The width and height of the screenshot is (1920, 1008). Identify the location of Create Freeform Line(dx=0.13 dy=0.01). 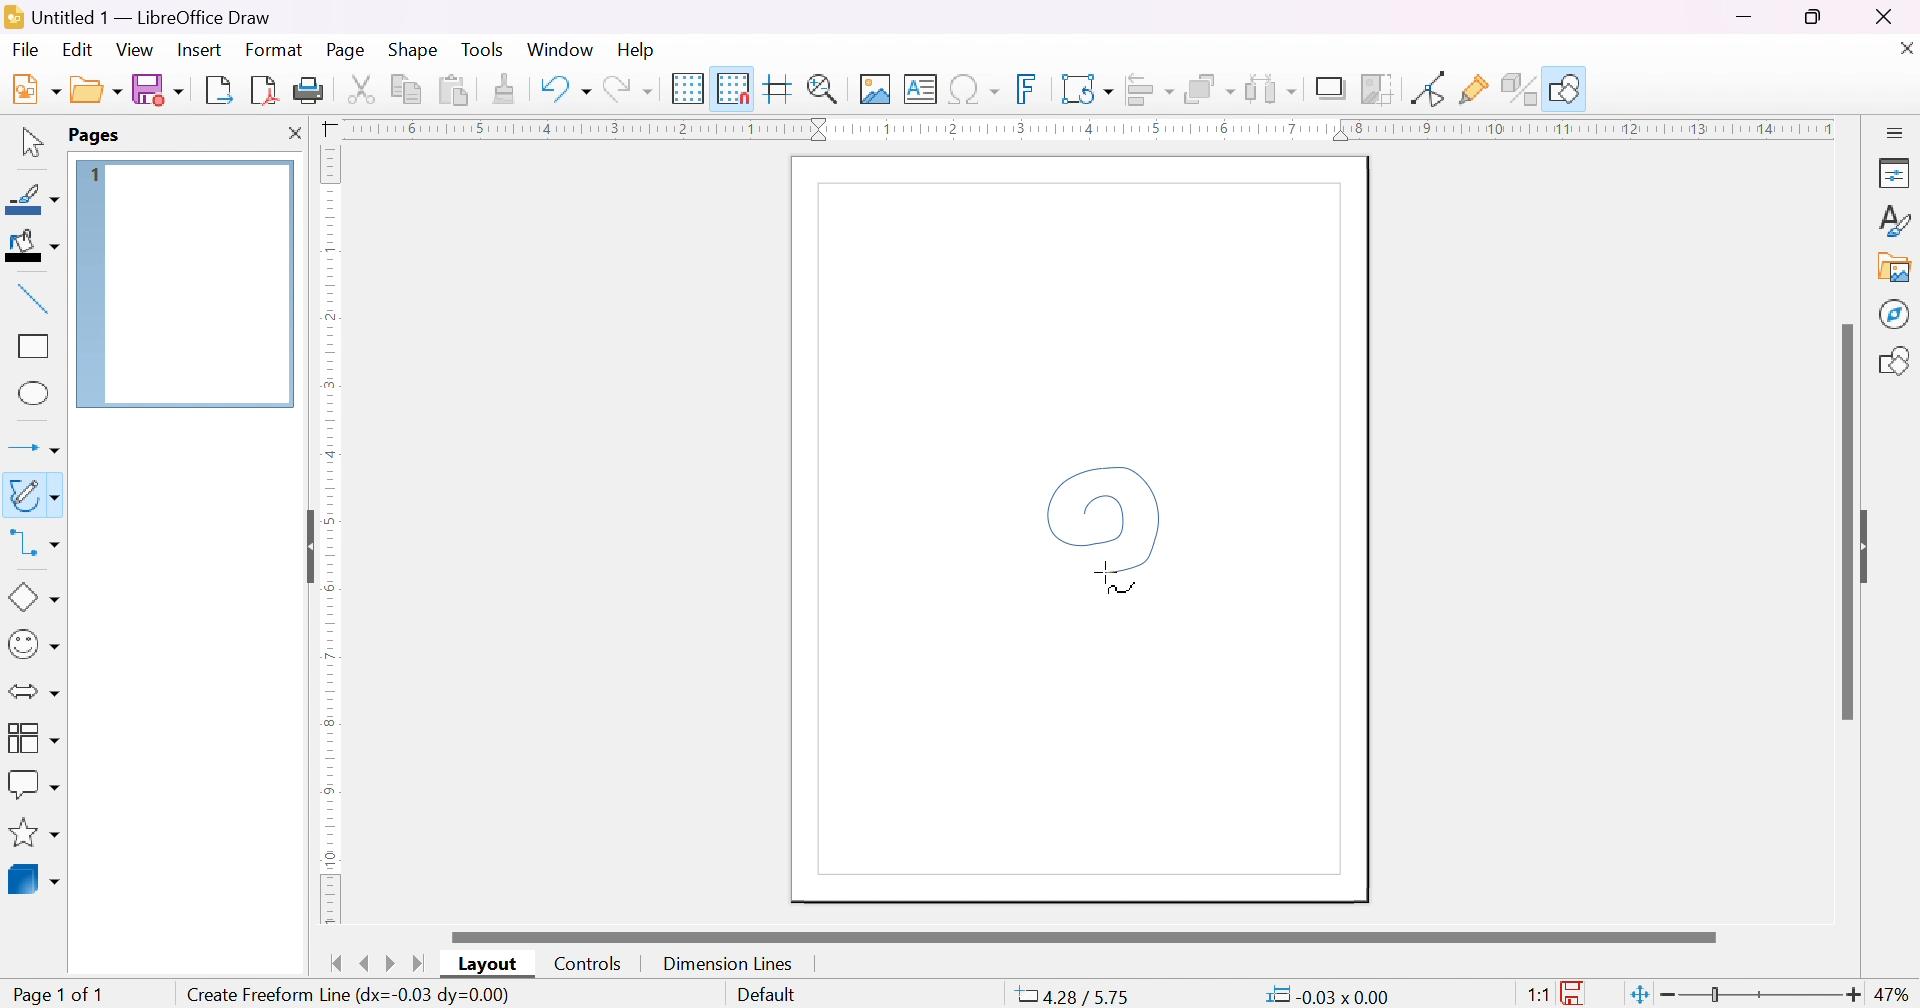
(349, 992).